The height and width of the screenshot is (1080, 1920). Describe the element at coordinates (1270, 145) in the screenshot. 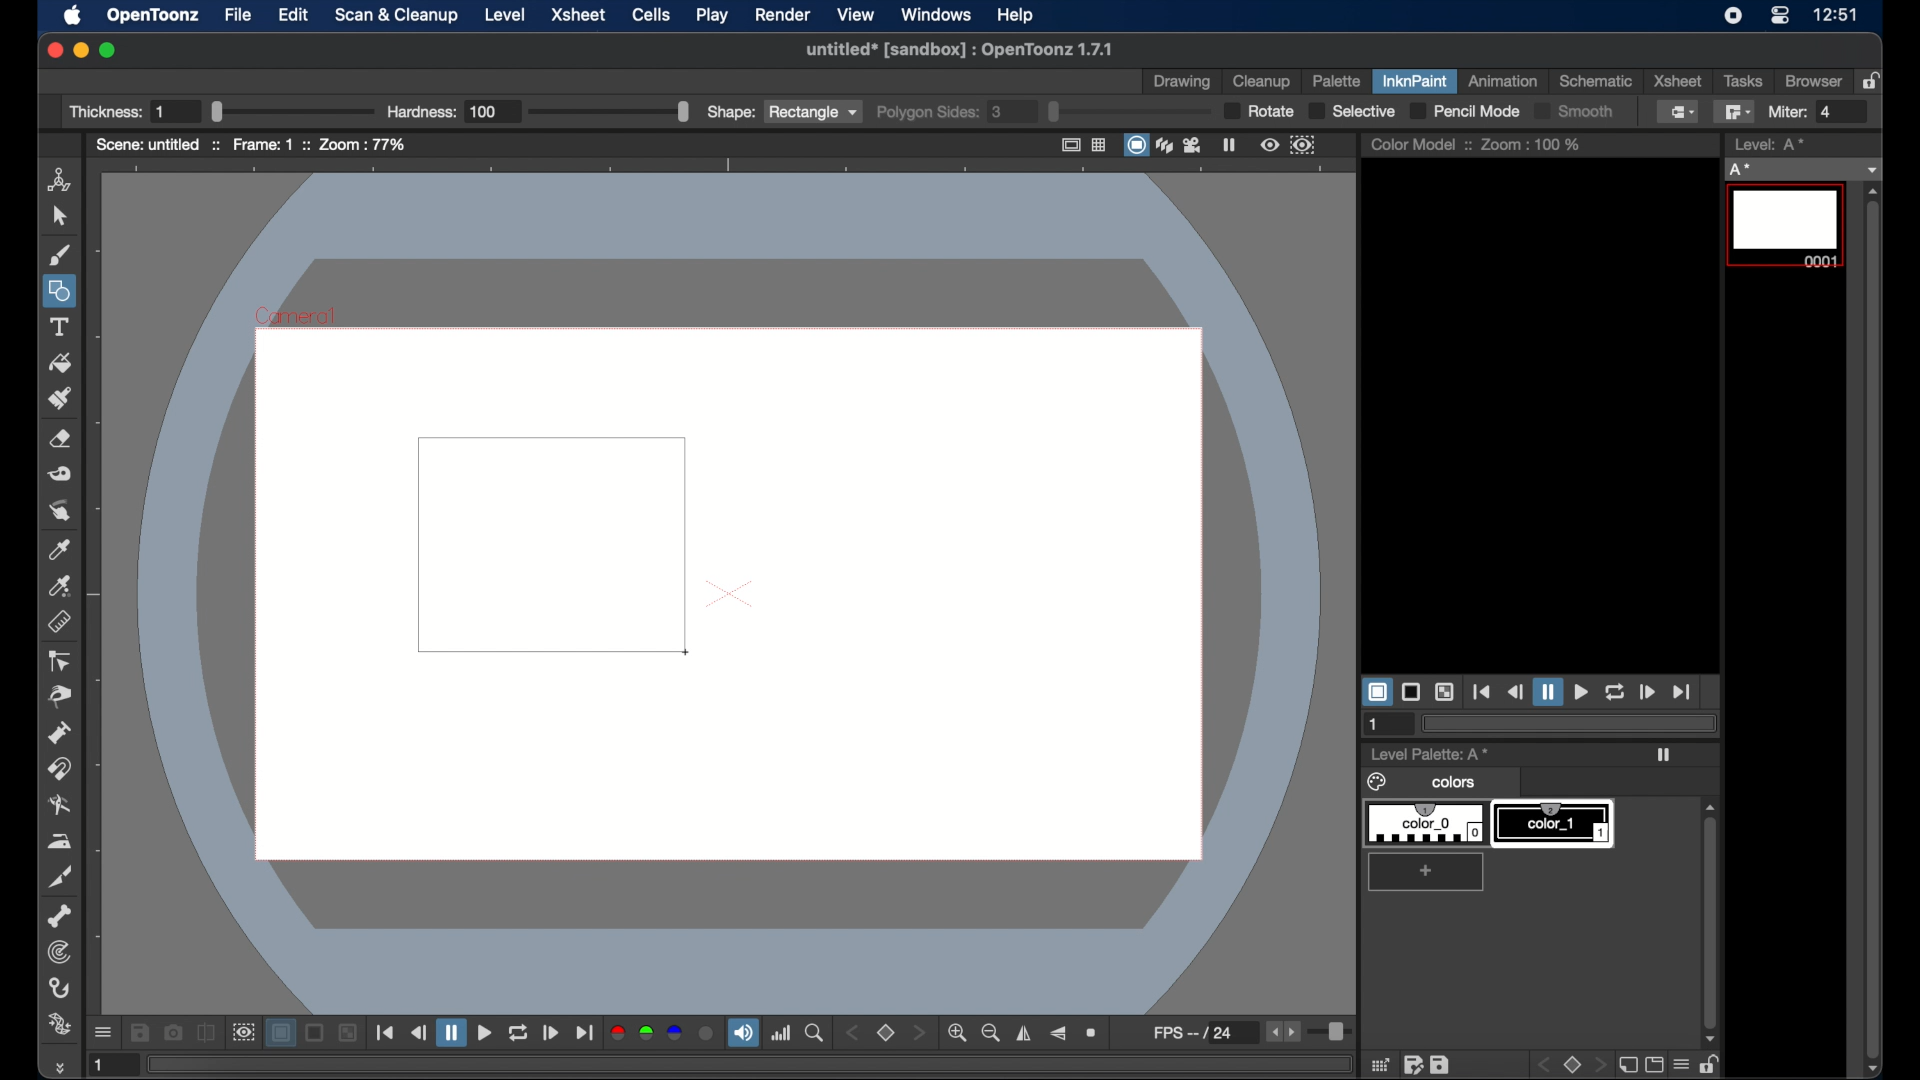

I see `preview` at that location.